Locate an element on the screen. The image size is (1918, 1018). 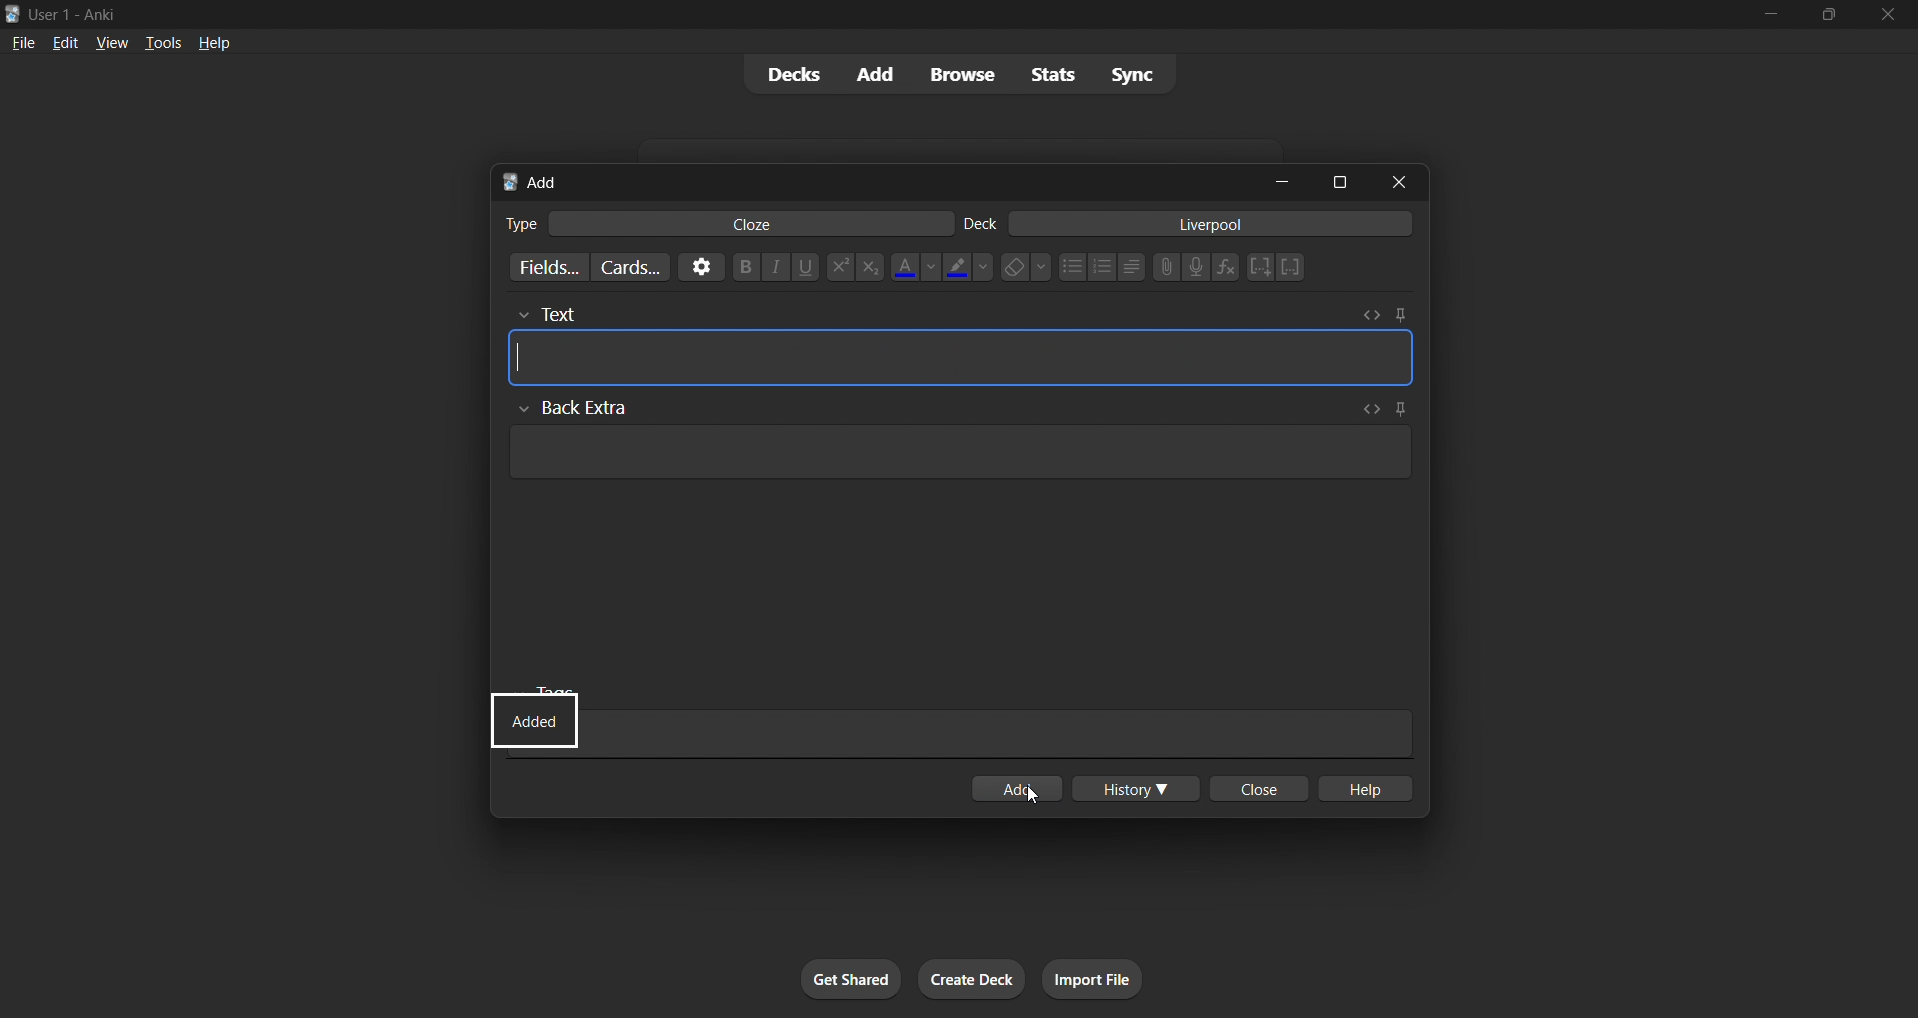
customize card field is located at coordinates (551, 263).